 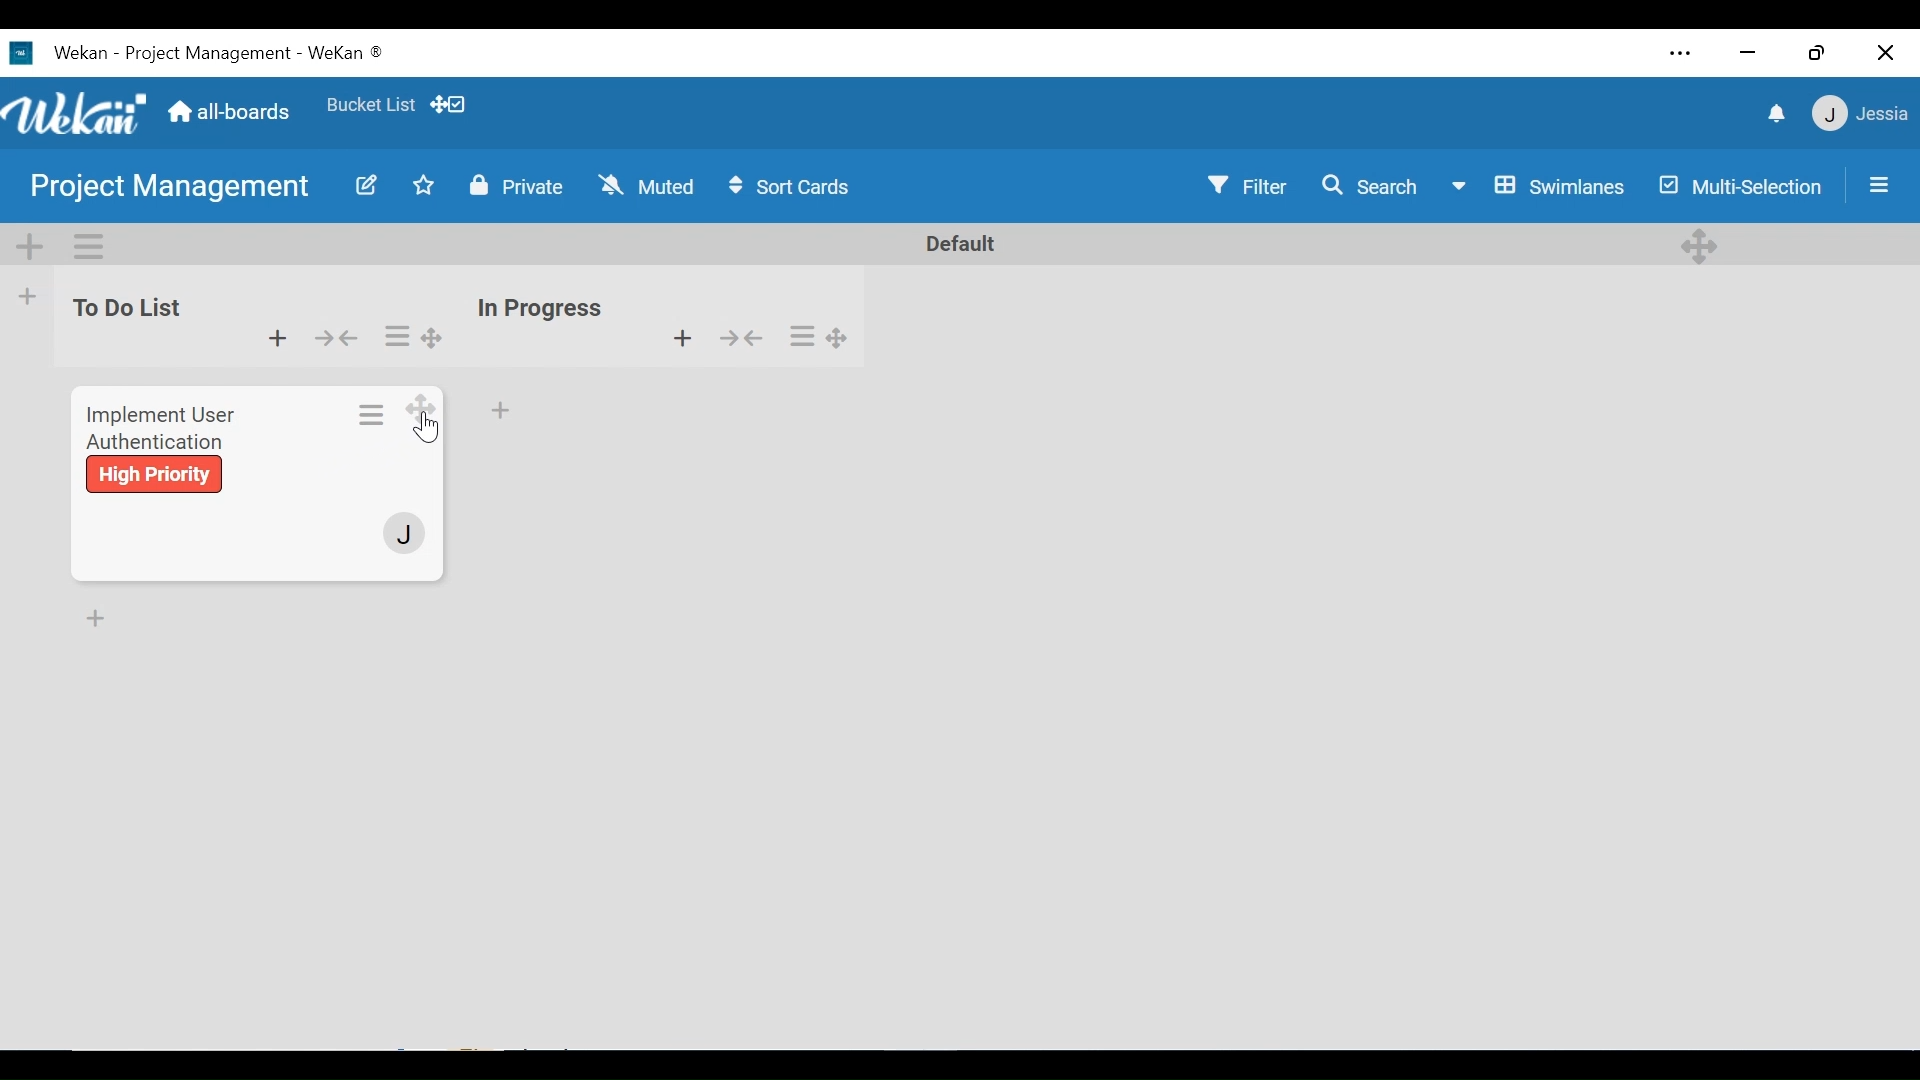 I want to click on add card to the top of the list, so click(x=683, y=337).